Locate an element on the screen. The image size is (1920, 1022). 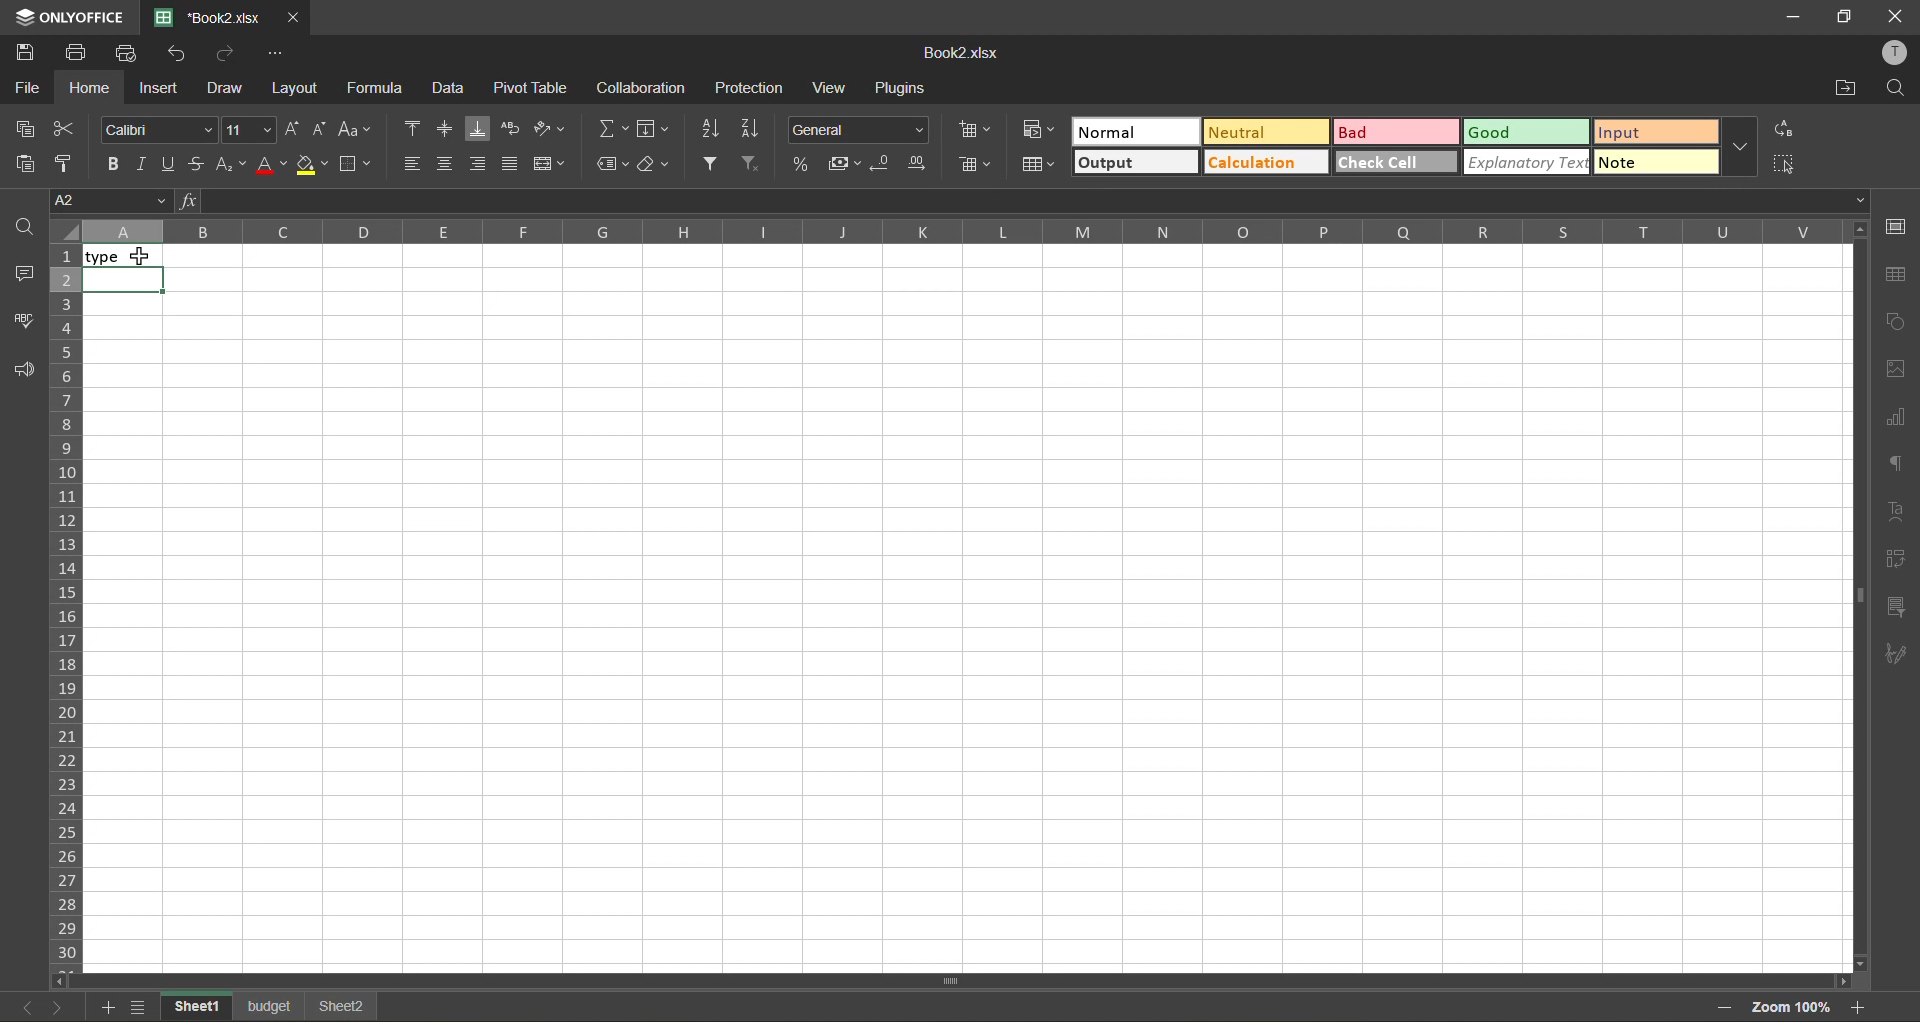
good is located at coordinates (1524, 131).